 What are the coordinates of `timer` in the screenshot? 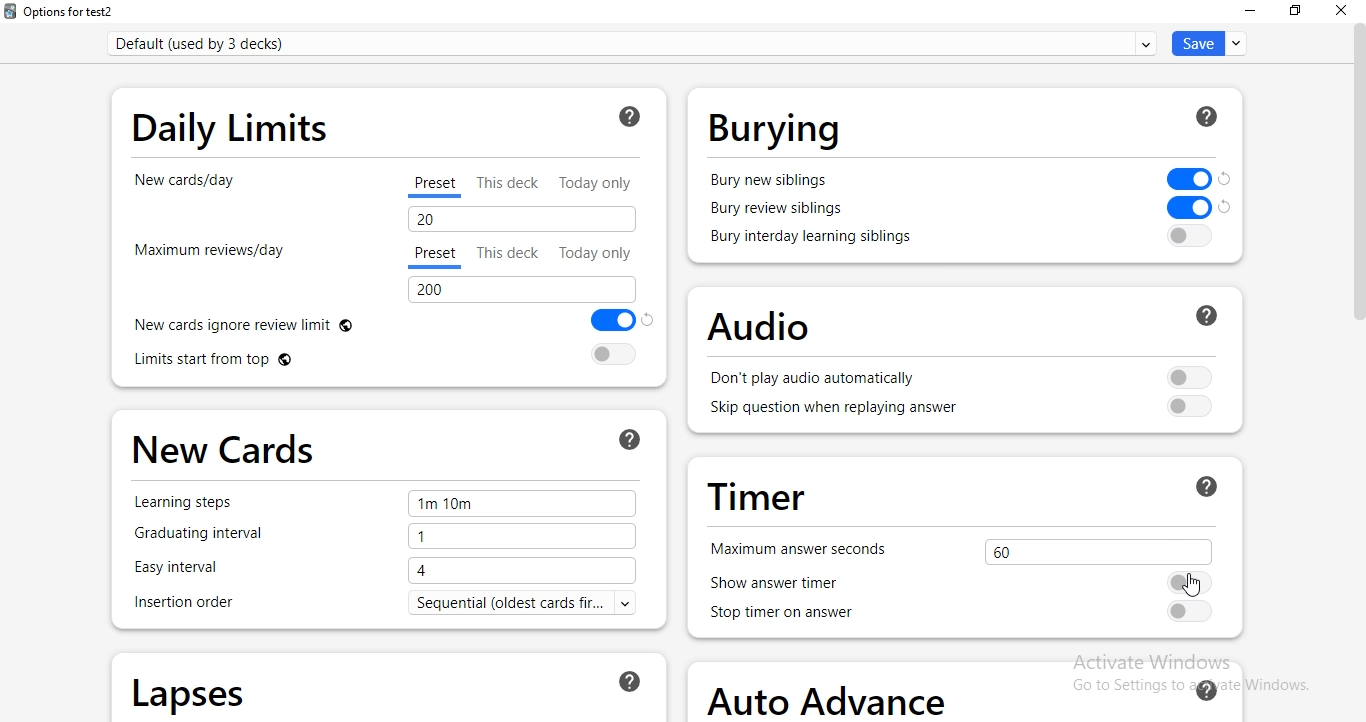 It's located at (965, 492).